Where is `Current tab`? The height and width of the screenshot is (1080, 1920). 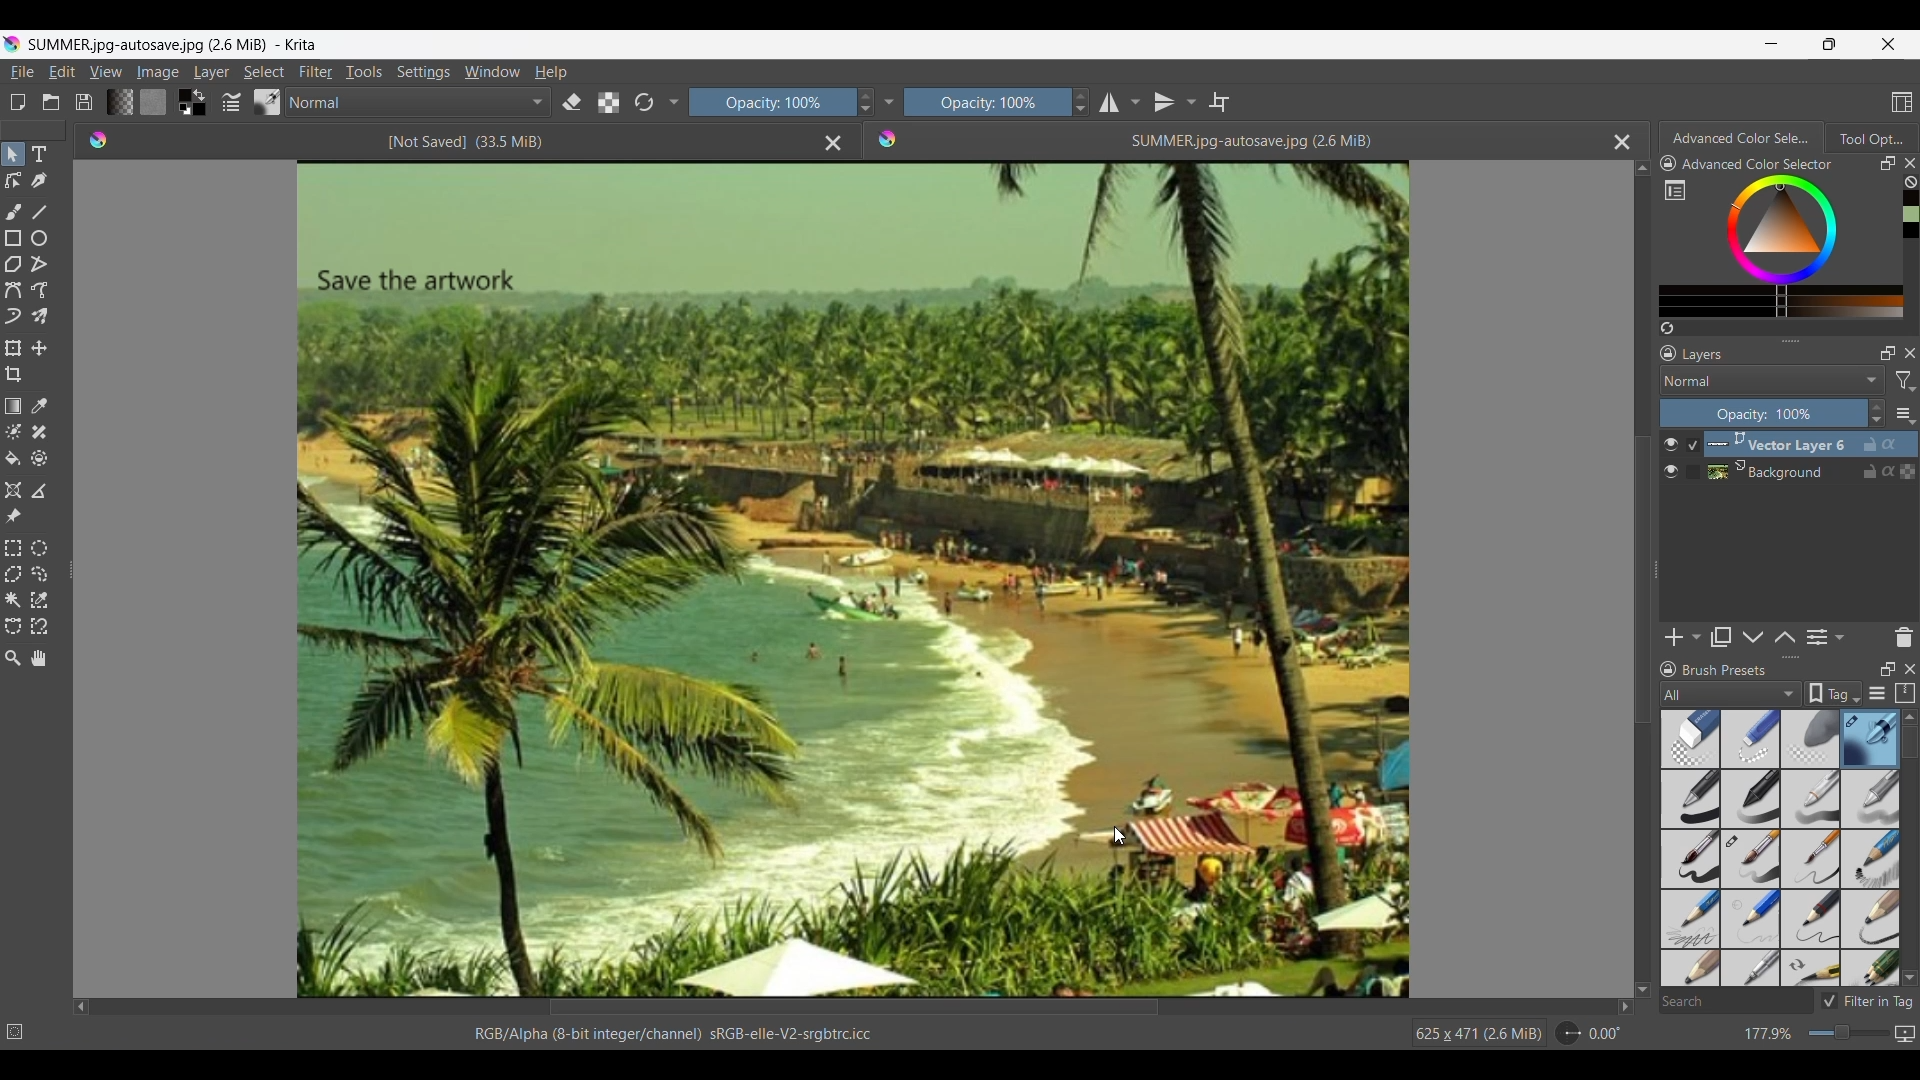
Current tab is located at coordinates (1737, 137).